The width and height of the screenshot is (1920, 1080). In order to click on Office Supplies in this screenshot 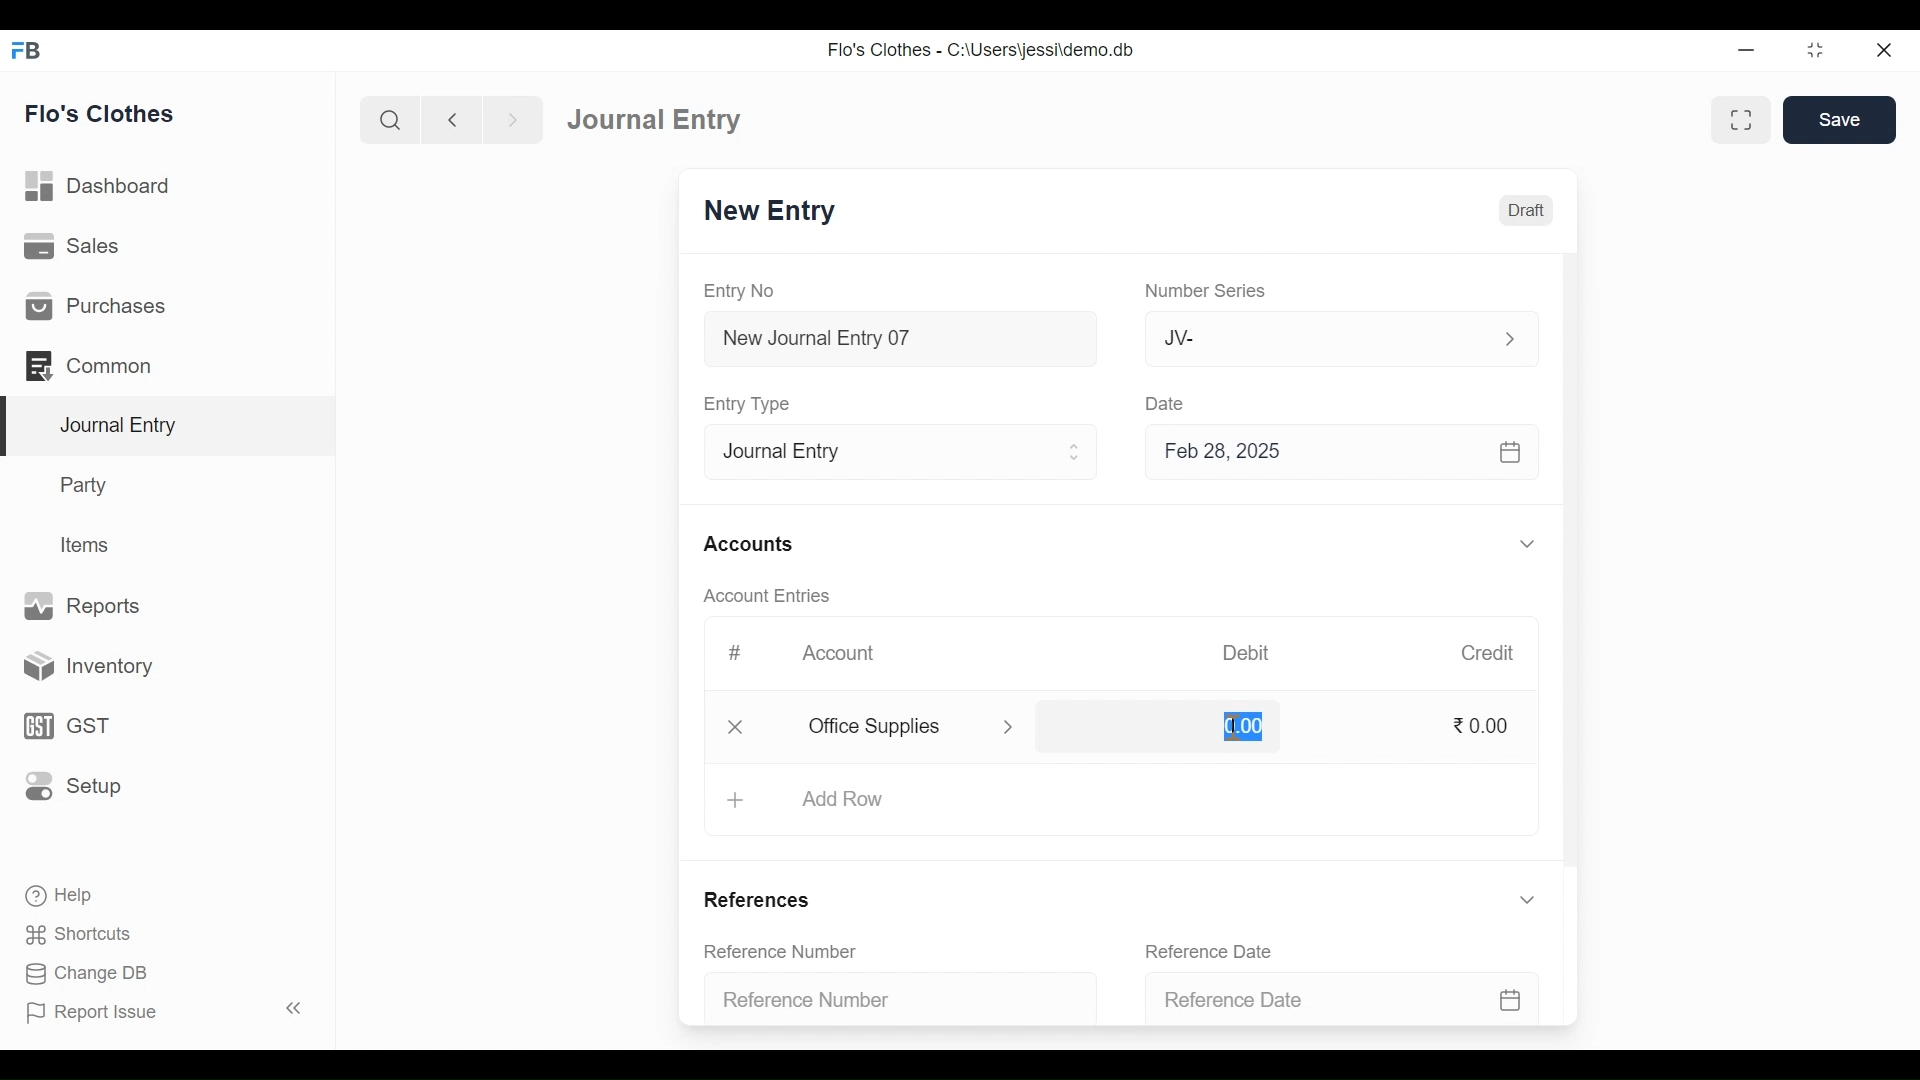, I will do `click(889, 727)`.